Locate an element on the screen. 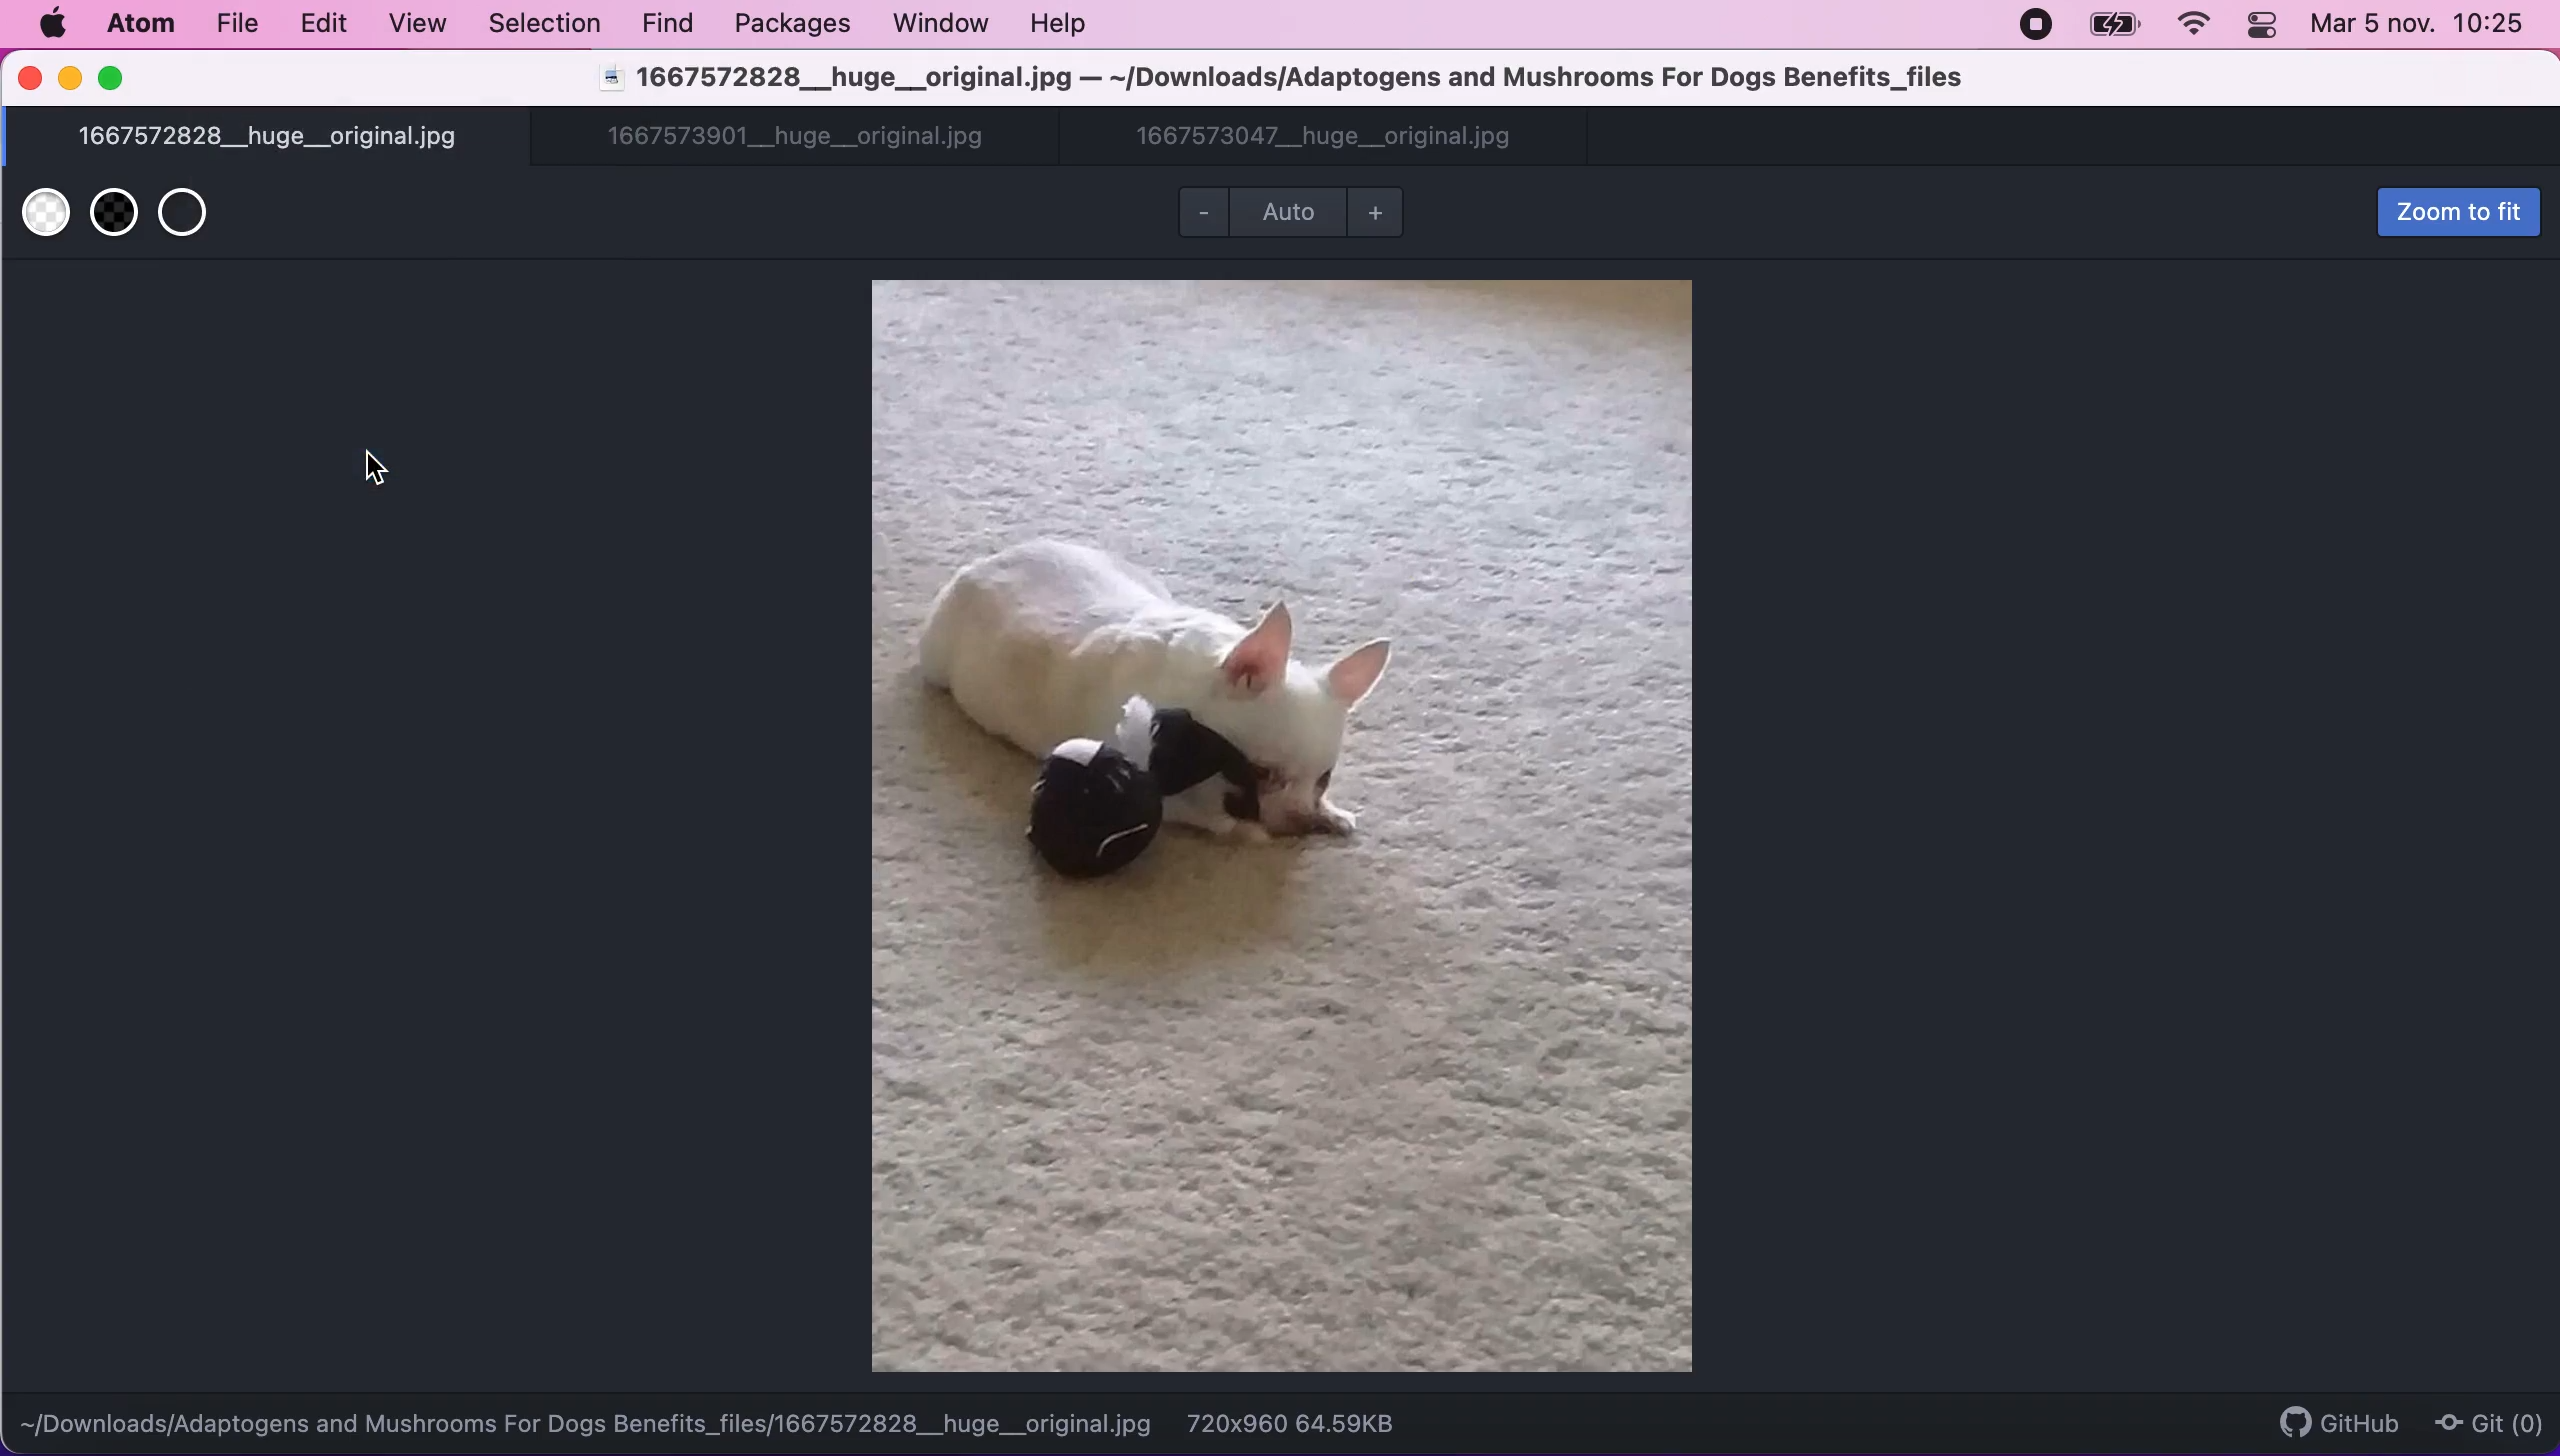 The width and height of the screenshot is (2560, 1456). cursor is located at coordinates (361, 470).